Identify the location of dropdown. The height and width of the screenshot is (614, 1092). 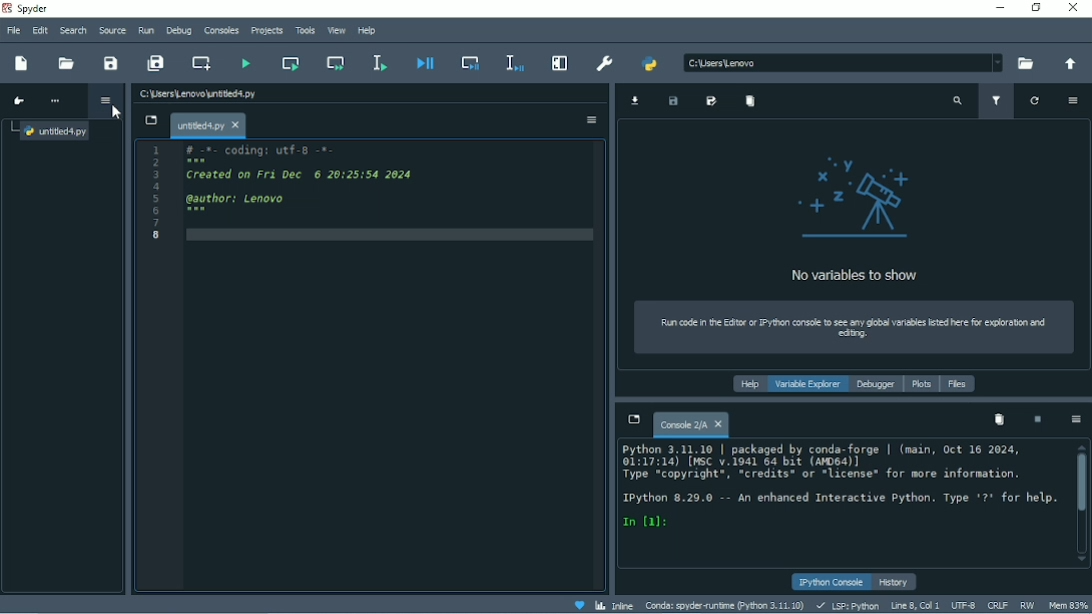
(997, 60).